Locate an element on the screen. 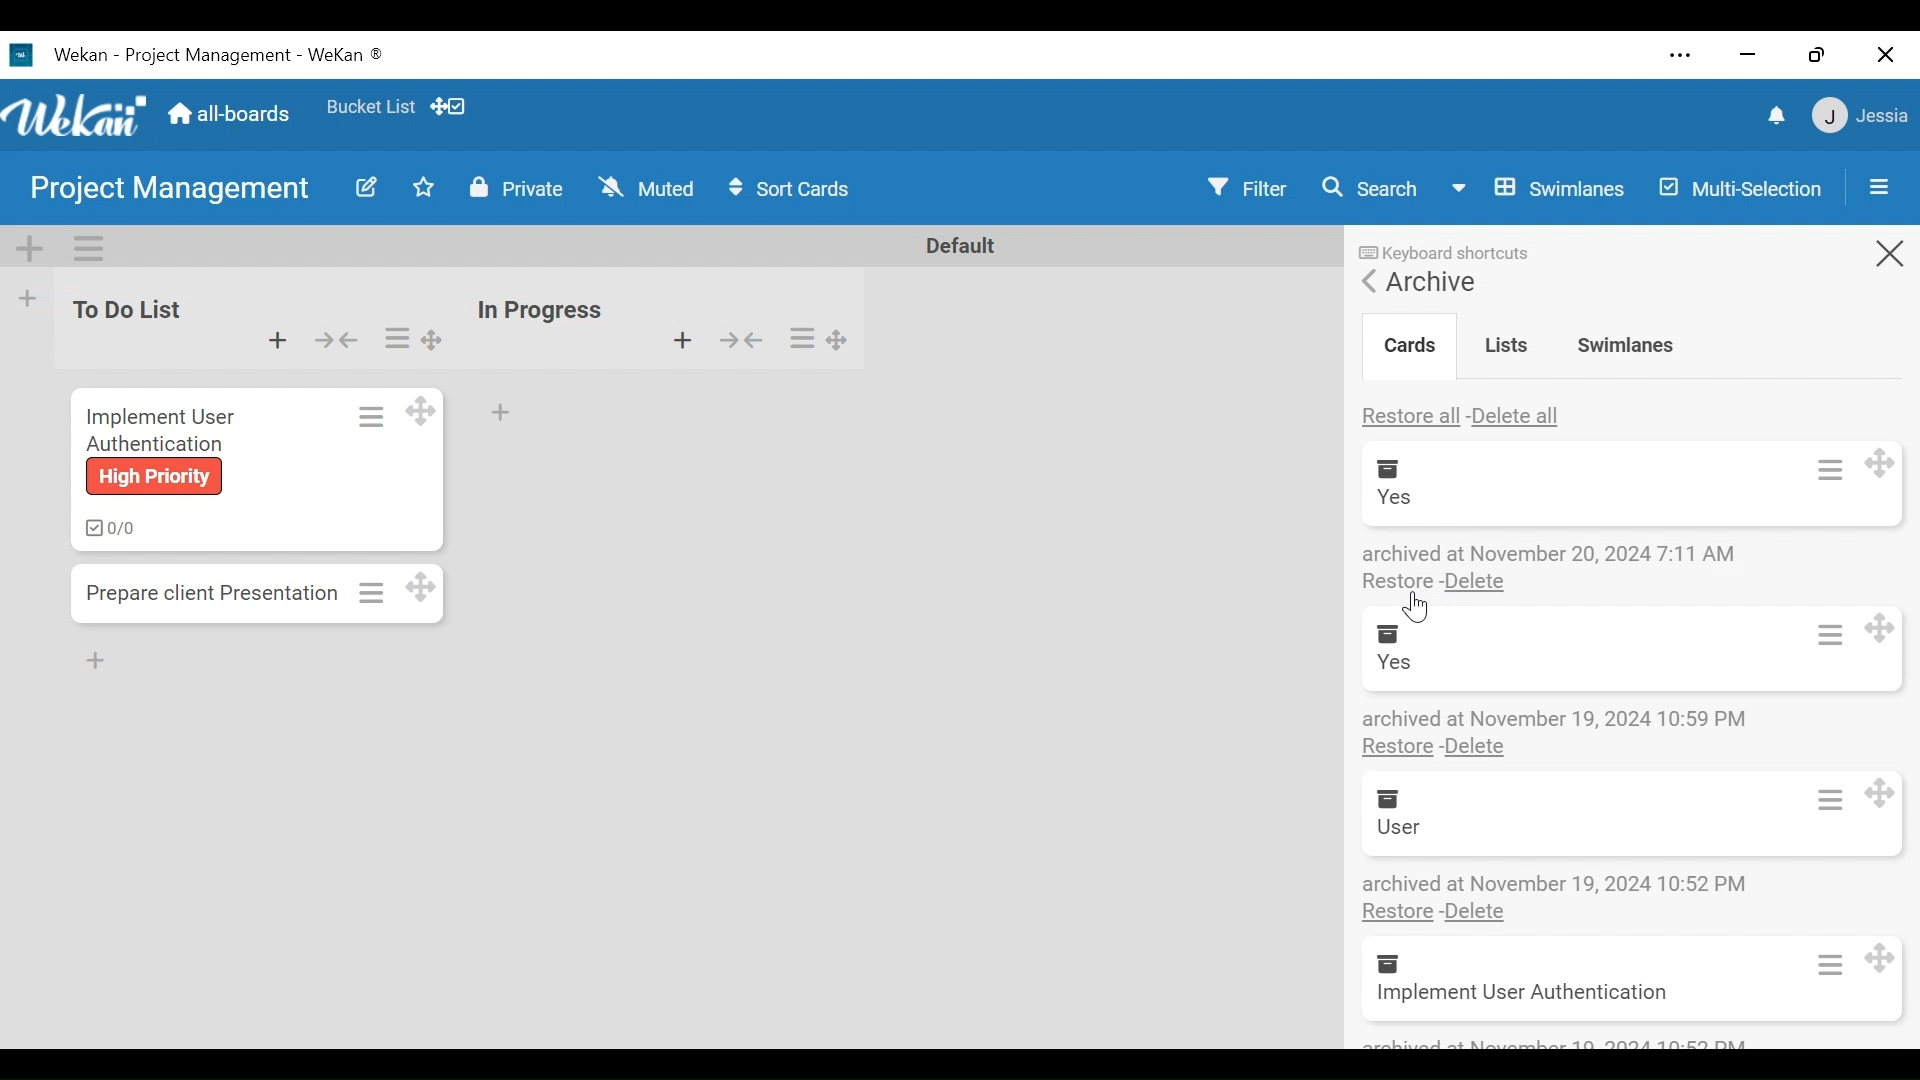 The height and width of the screenshot is (1080, 1920). Card actions is located at coordinates (1815, 964).